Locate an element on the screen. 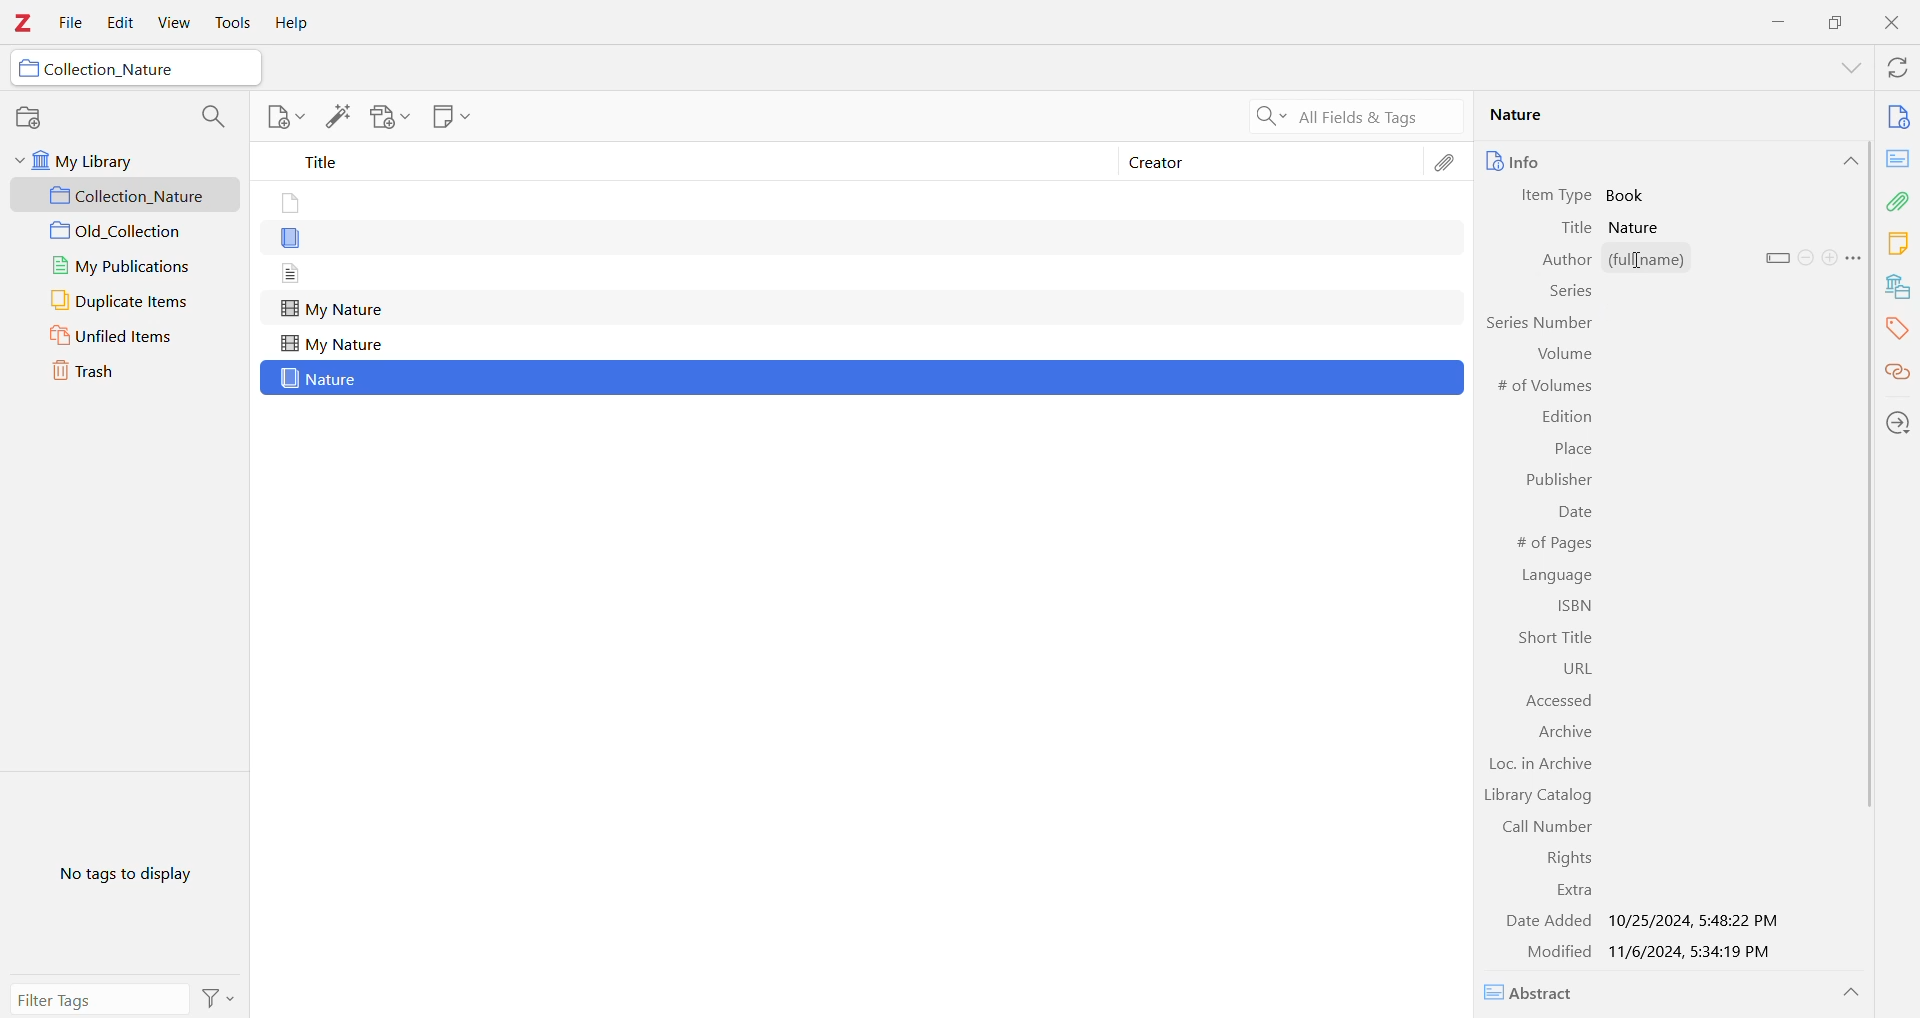 The width and height of the screenshot is (1920, 1018). Collapse Section is located at coordinates (1851, 993).